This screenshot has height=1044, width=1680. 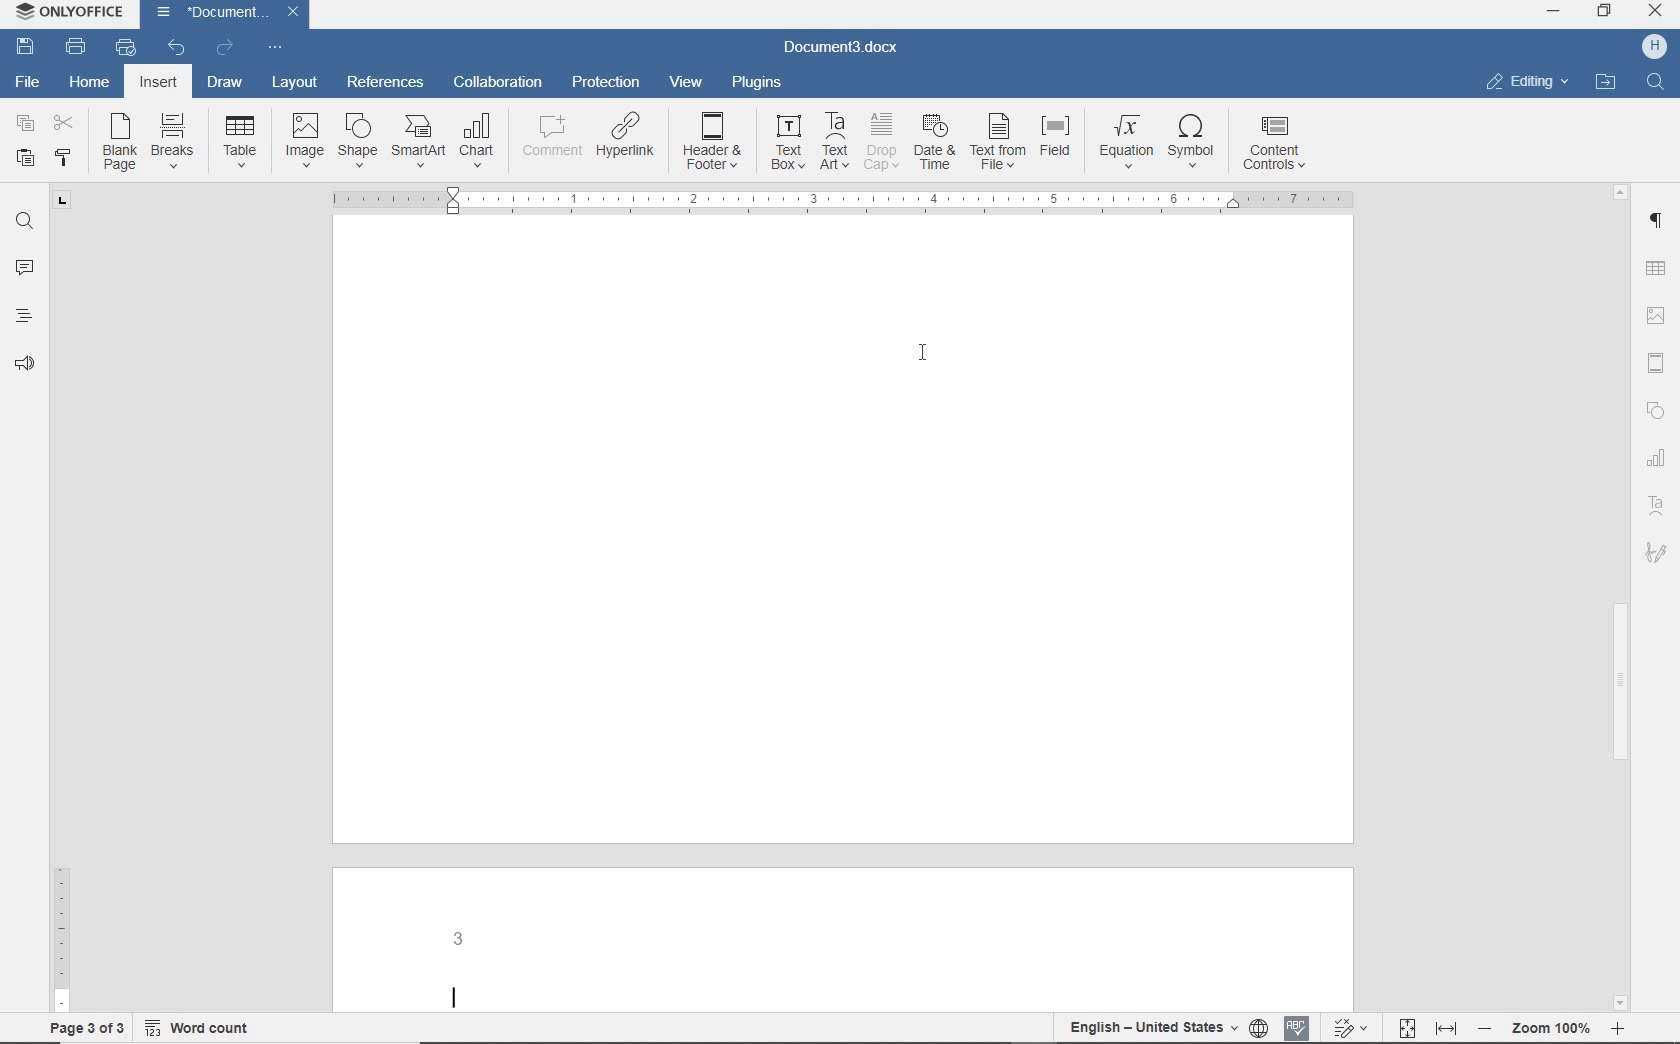 I want to click on VIEW, so click(x=688, y=82).